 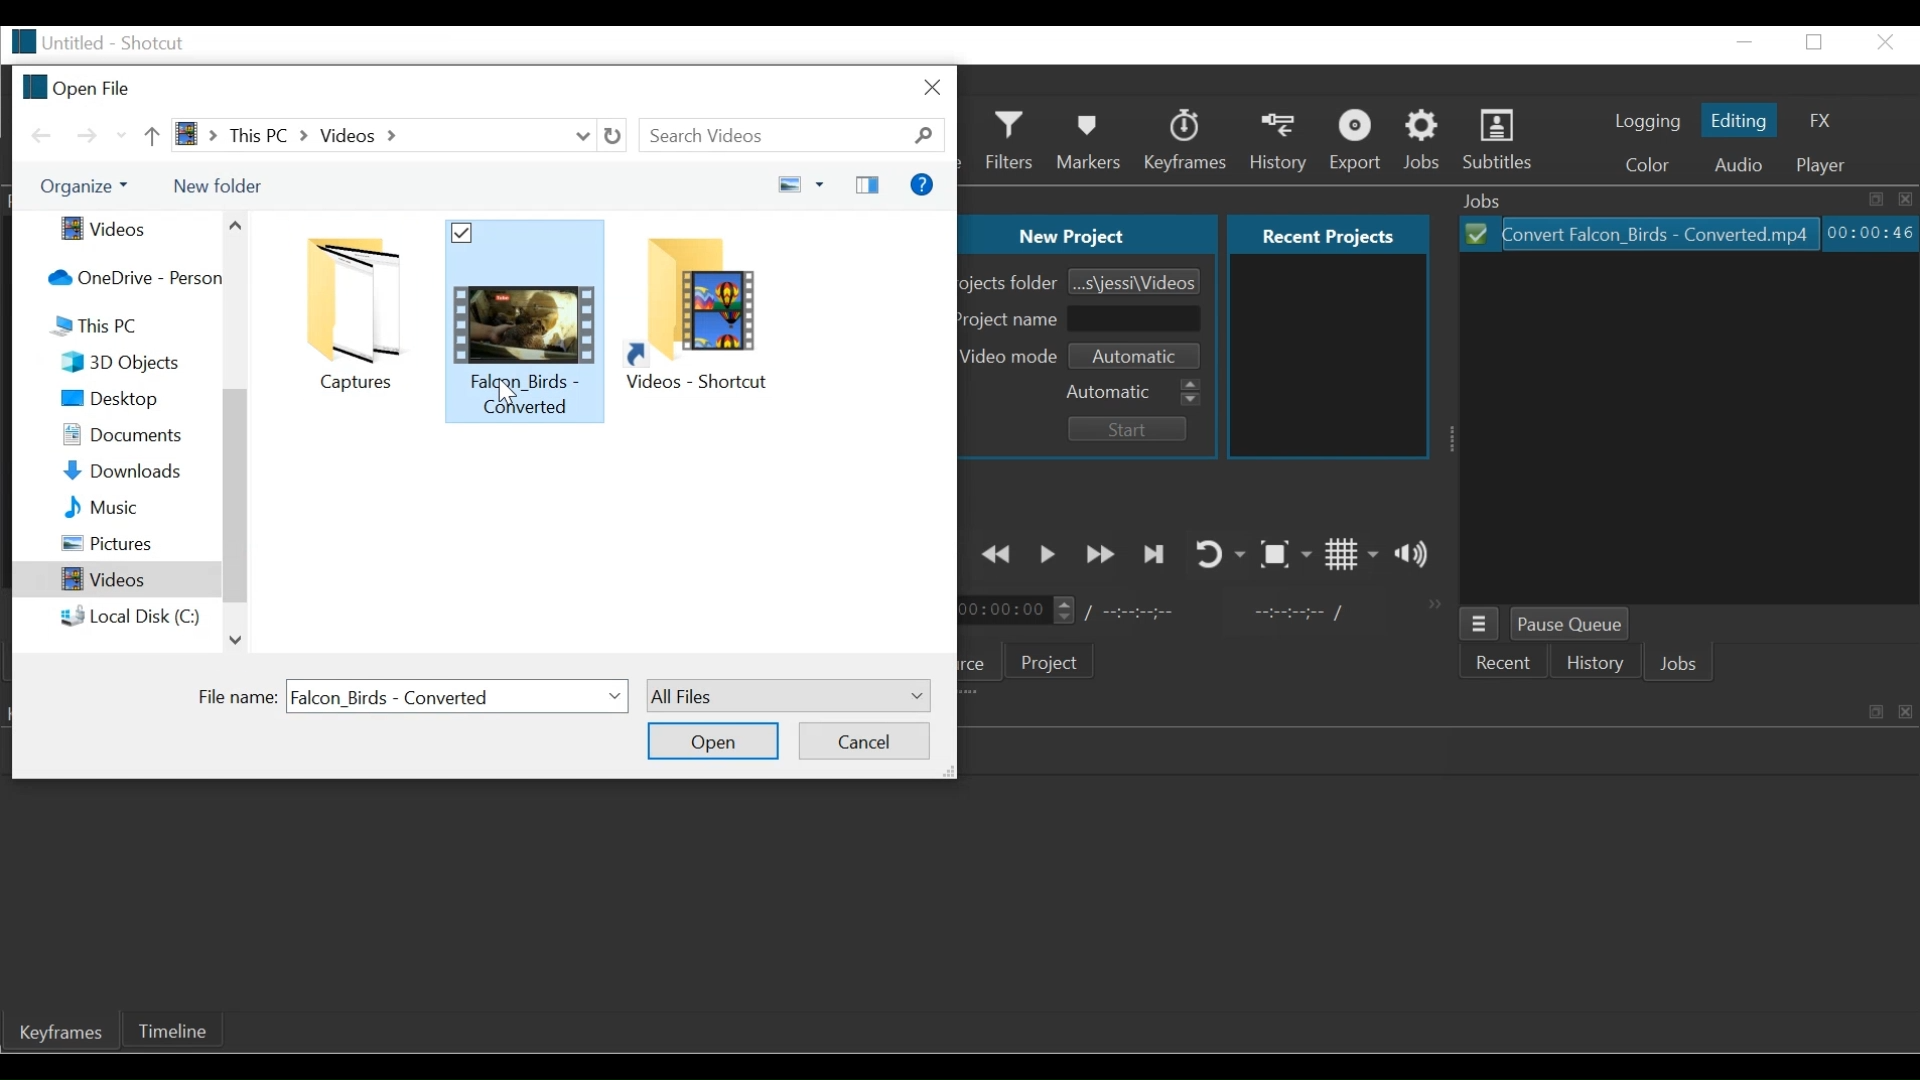 What do you see at coordinates (129, 362) in the screenshot?
I see `3D Objects` at bounding box center [129, 362].